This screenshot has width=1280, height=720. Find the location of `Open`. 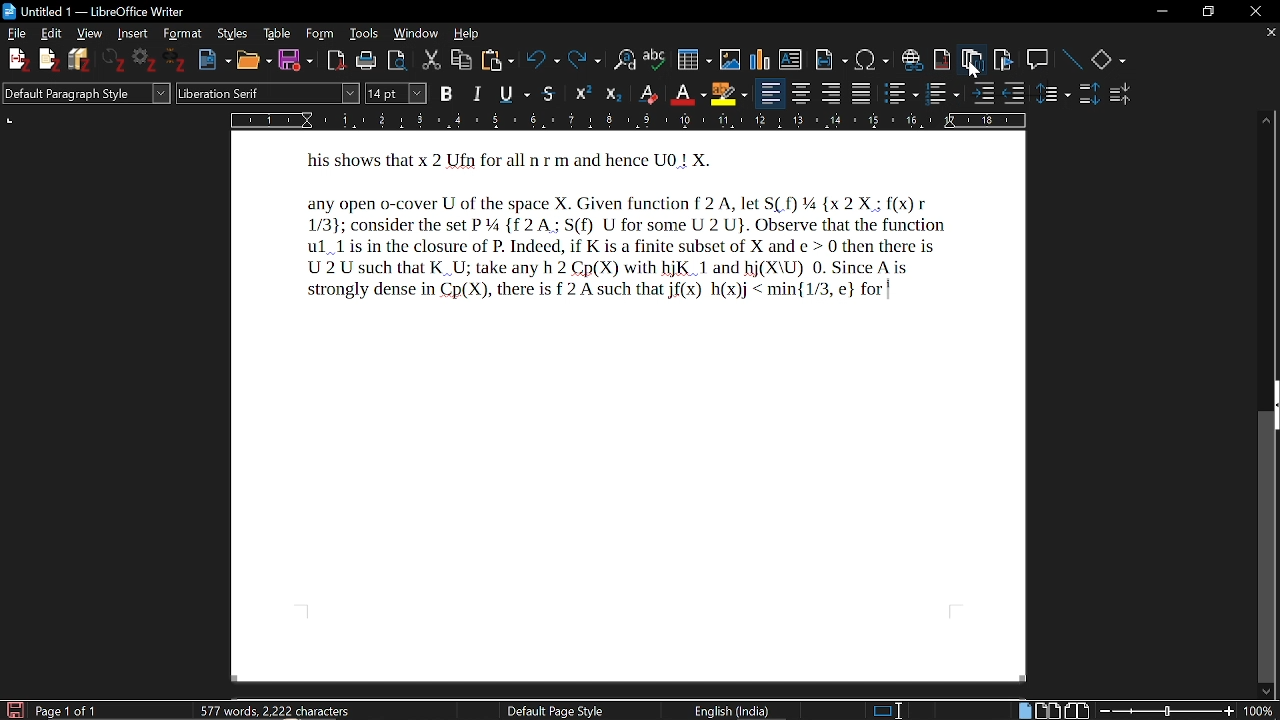

Open is located at coordinates (254, 61).